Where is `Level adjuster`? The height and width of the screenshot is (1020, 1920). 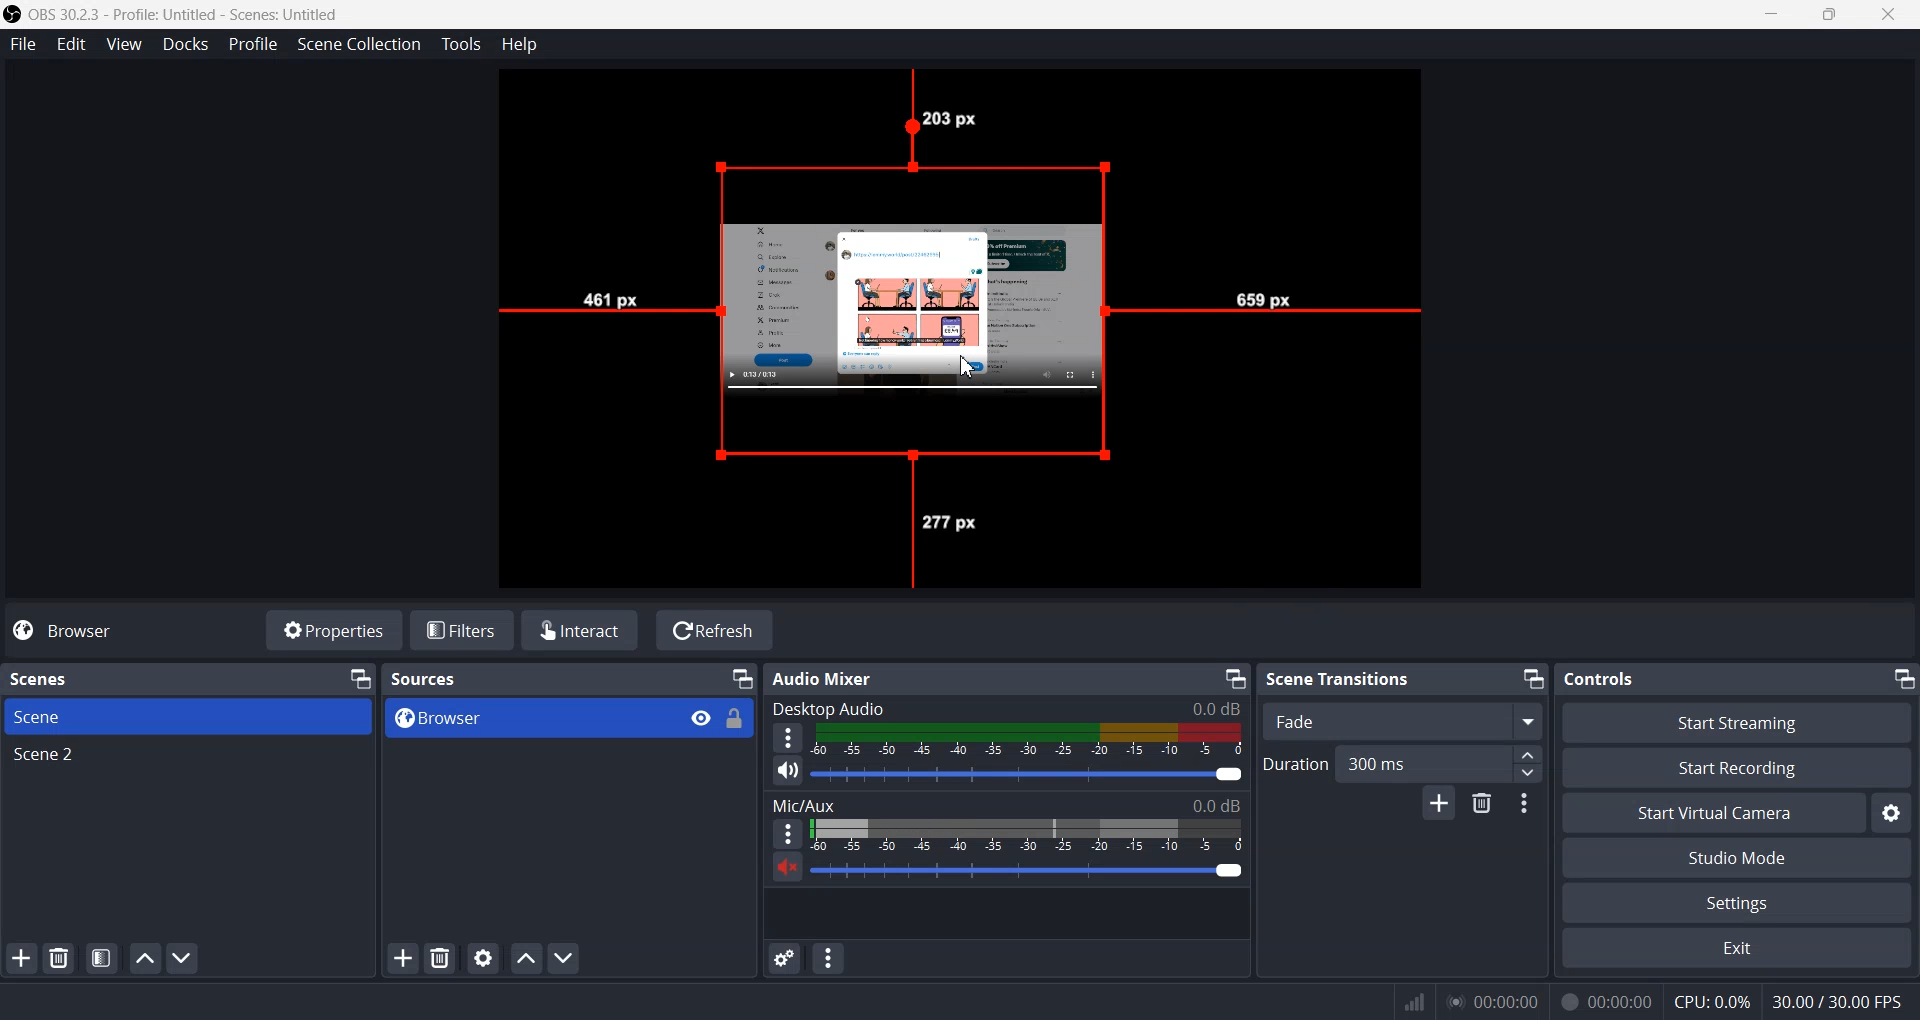 Level adjuster is located at coordinates (1529, 764).